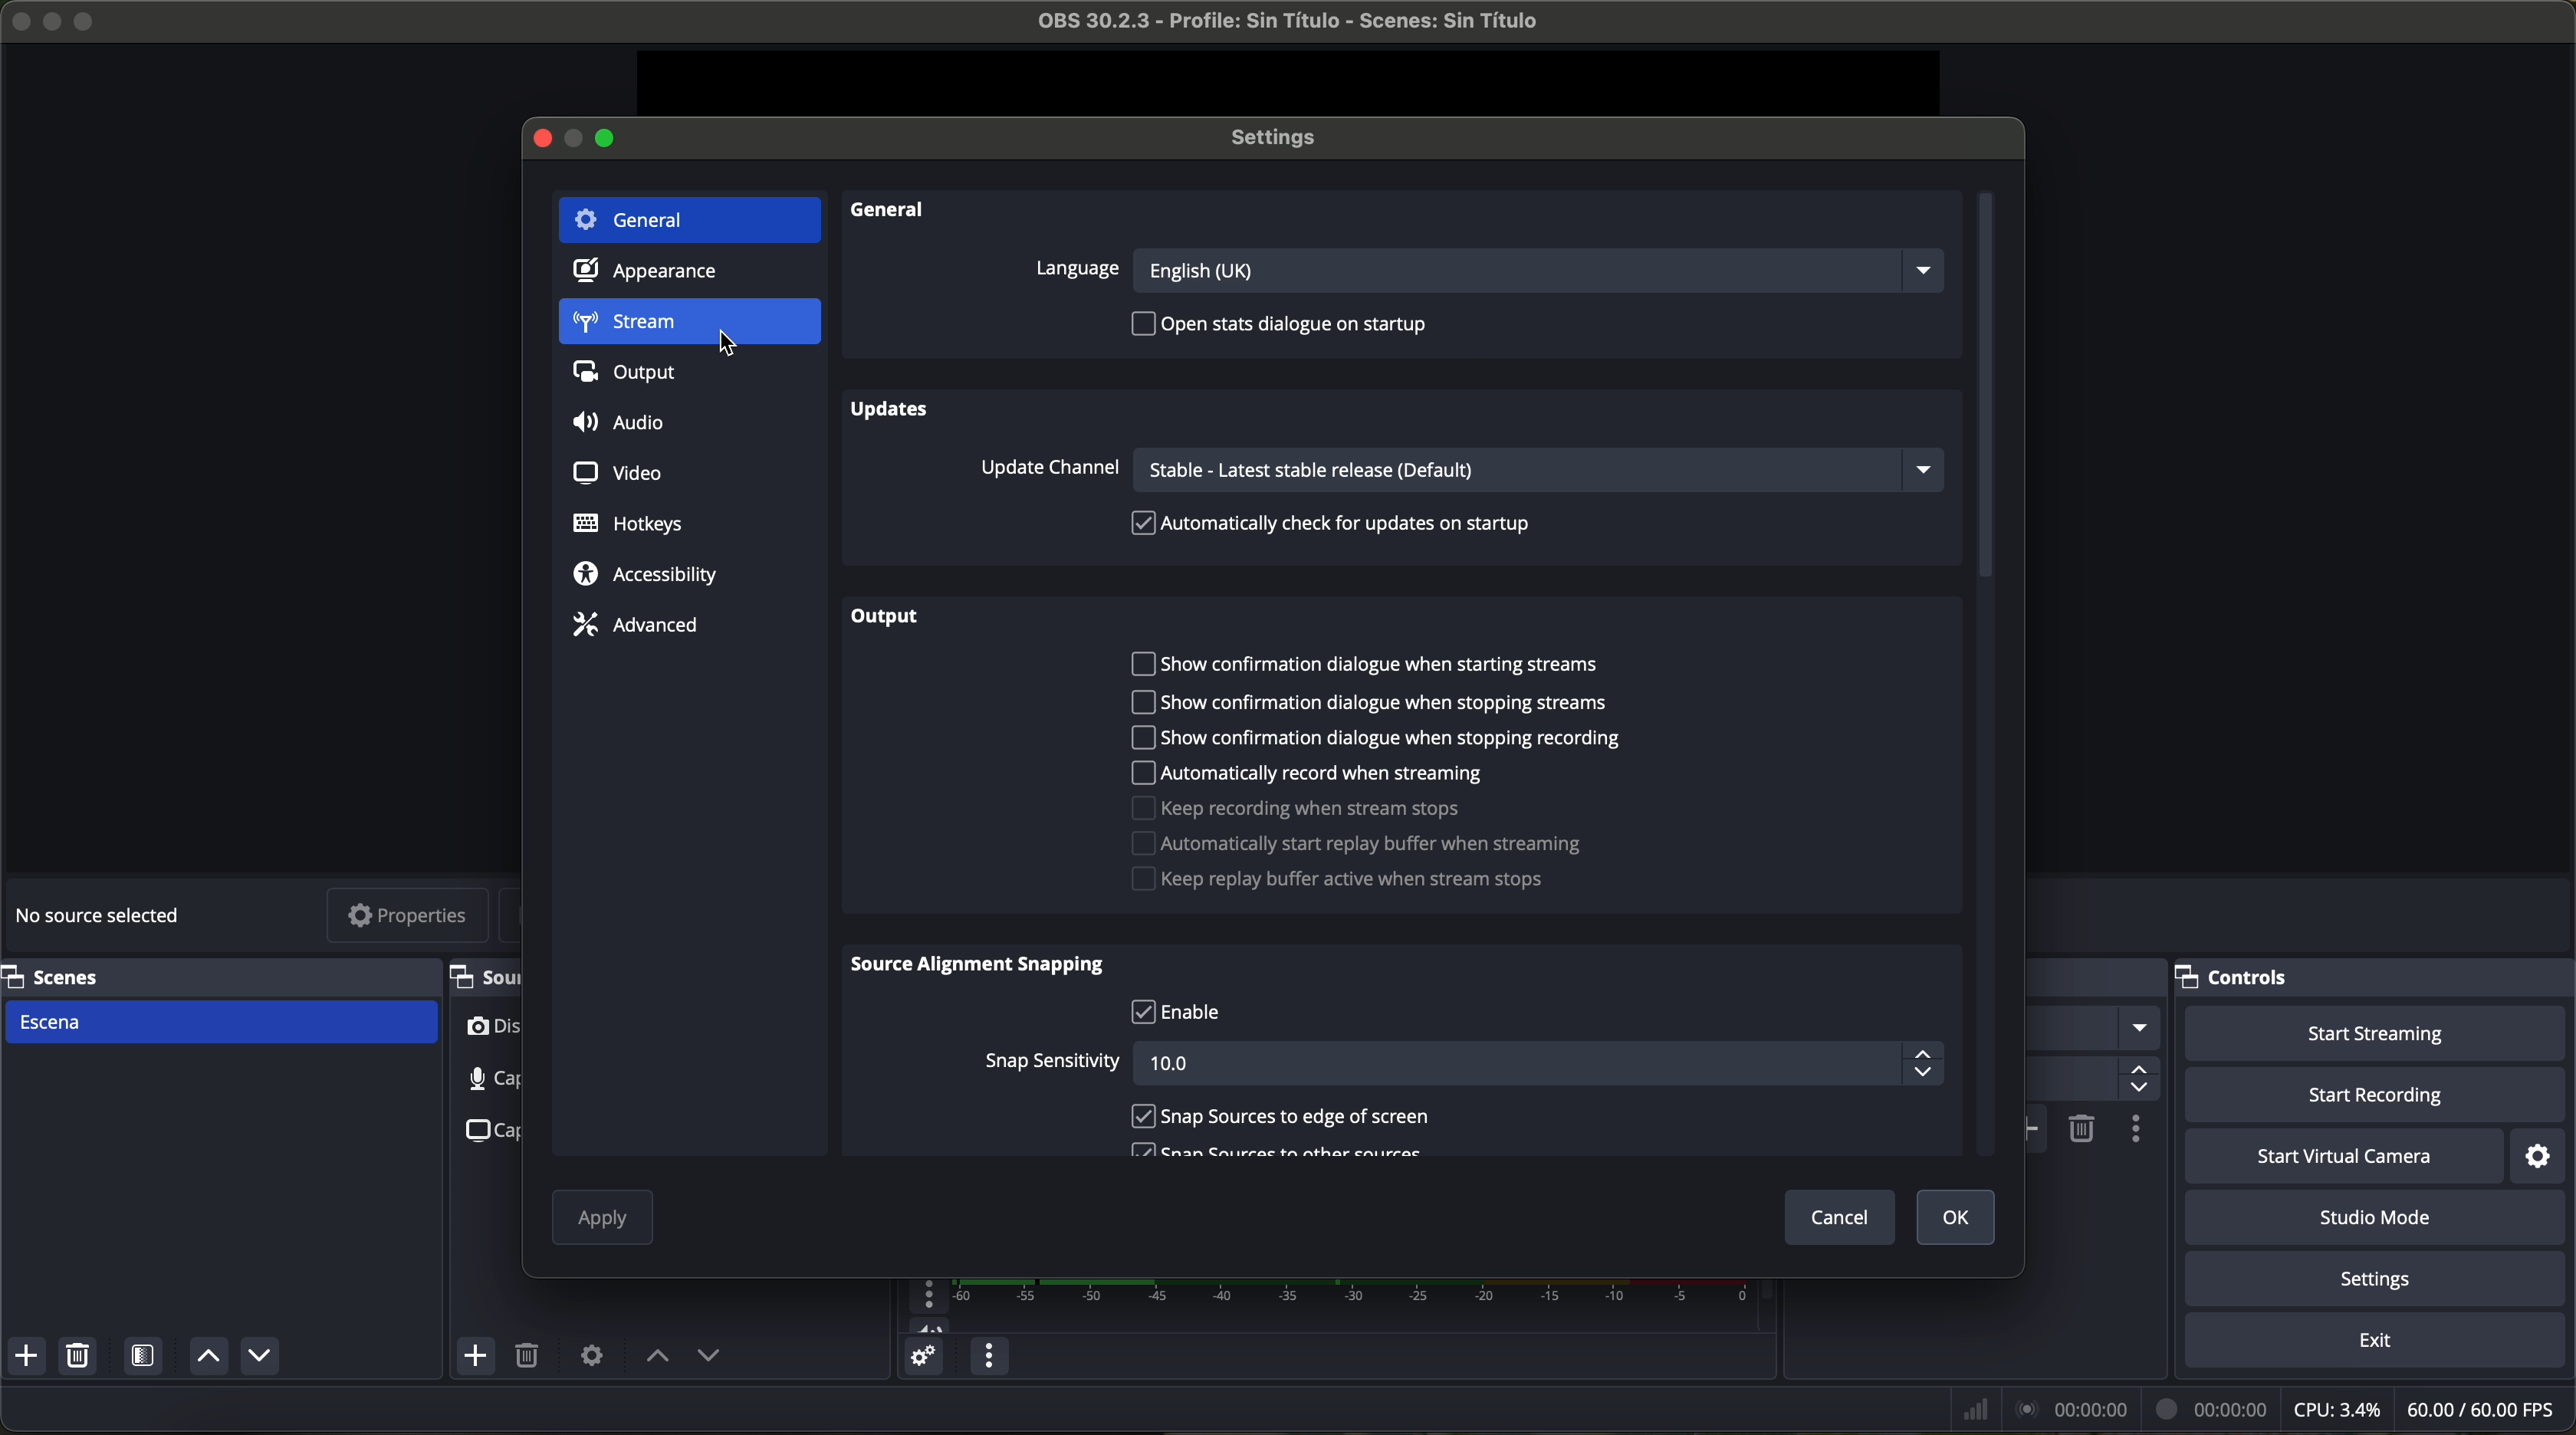 Image resolution: width=2576 pixels, height=1435 pixels. Describe the element at coordinates (2376, 1035) in the screenshot. I see `click on start streaming` at that location.